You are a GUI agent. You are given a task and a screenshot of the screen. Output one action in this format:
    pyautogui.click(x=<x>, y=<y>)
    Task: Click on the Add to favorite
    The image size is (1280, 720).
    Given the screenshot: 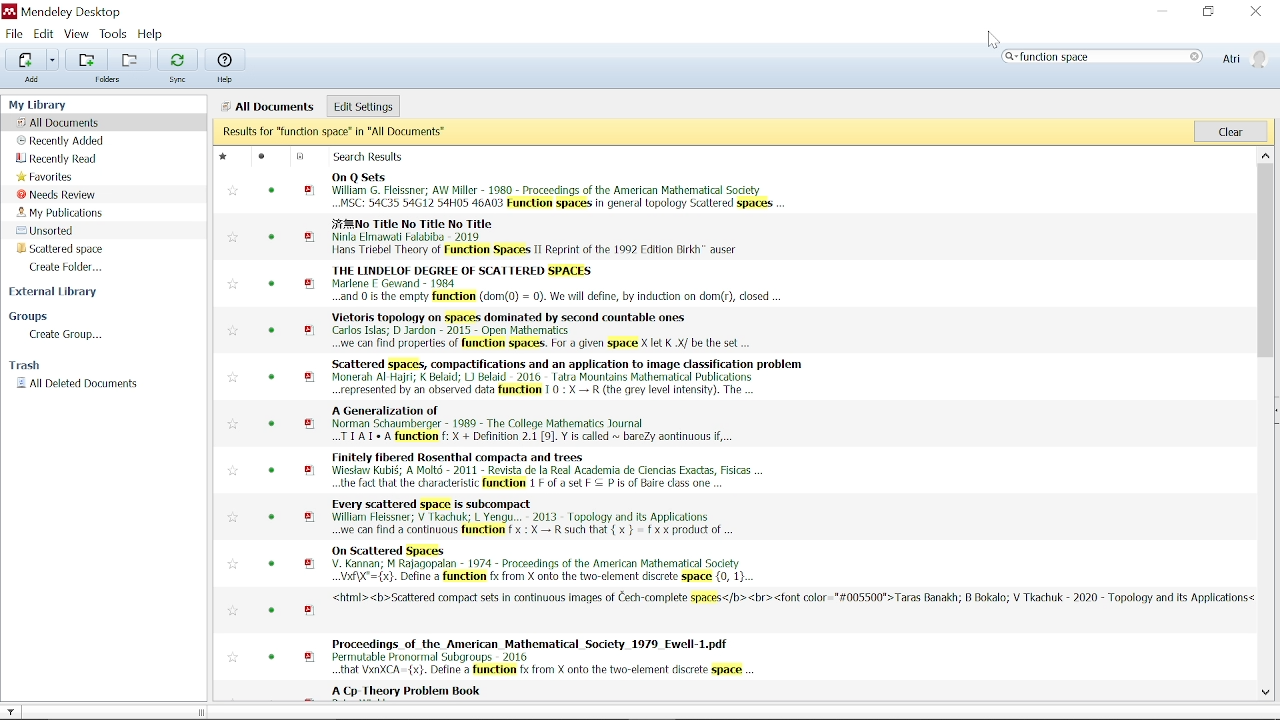 What is the action you would take?
    pyautogui.click(x=233, y=518)
    